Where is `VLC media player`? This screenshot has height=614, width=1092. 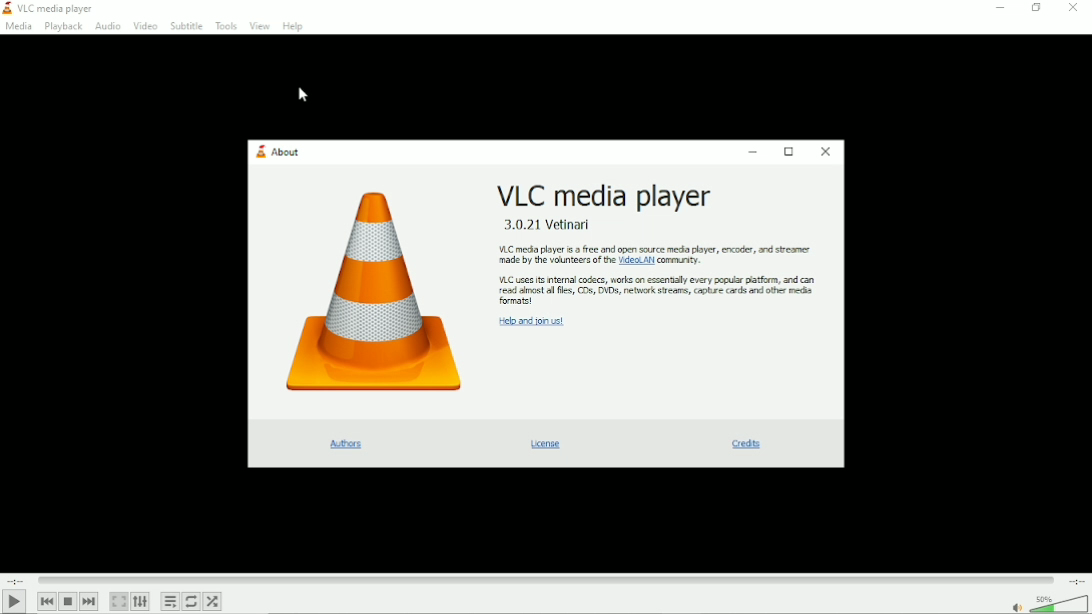 VLC media player is located at coordinates (605, 194).